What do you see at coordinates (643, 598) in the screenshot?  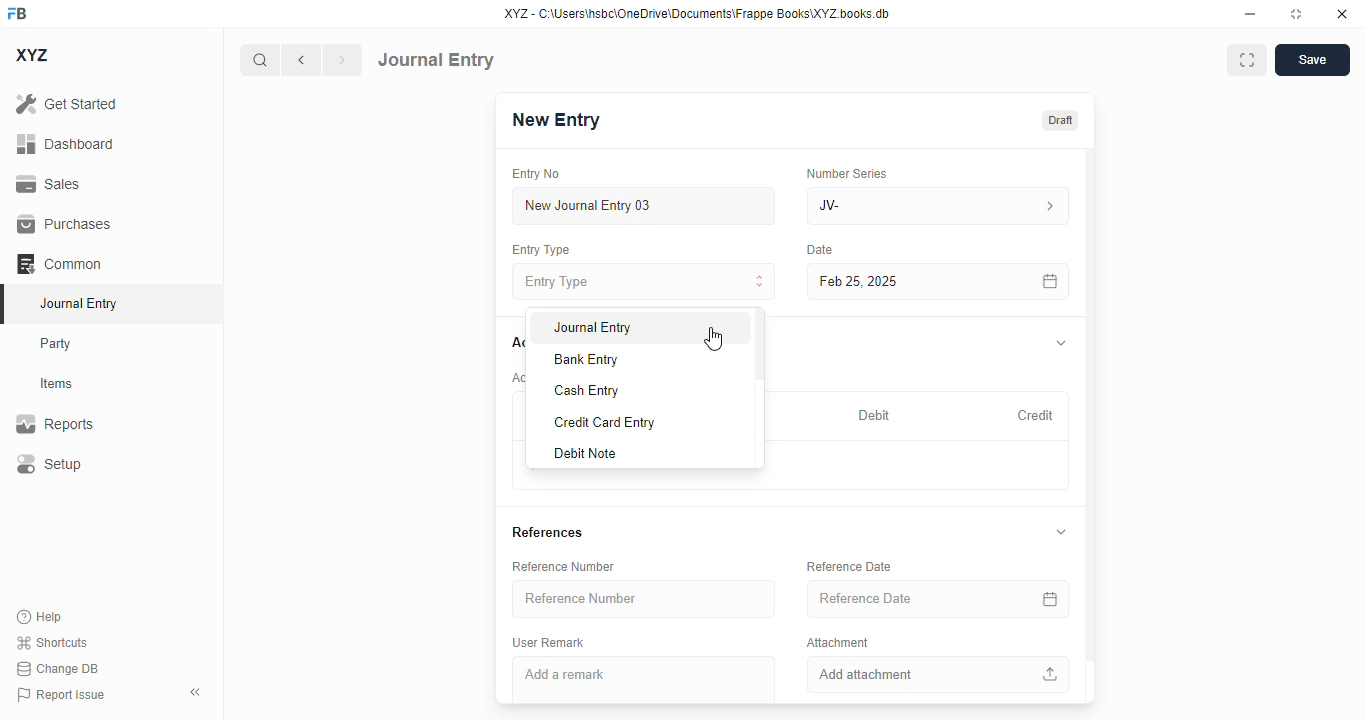 I see `reference number` at bounding box center [643, 598].